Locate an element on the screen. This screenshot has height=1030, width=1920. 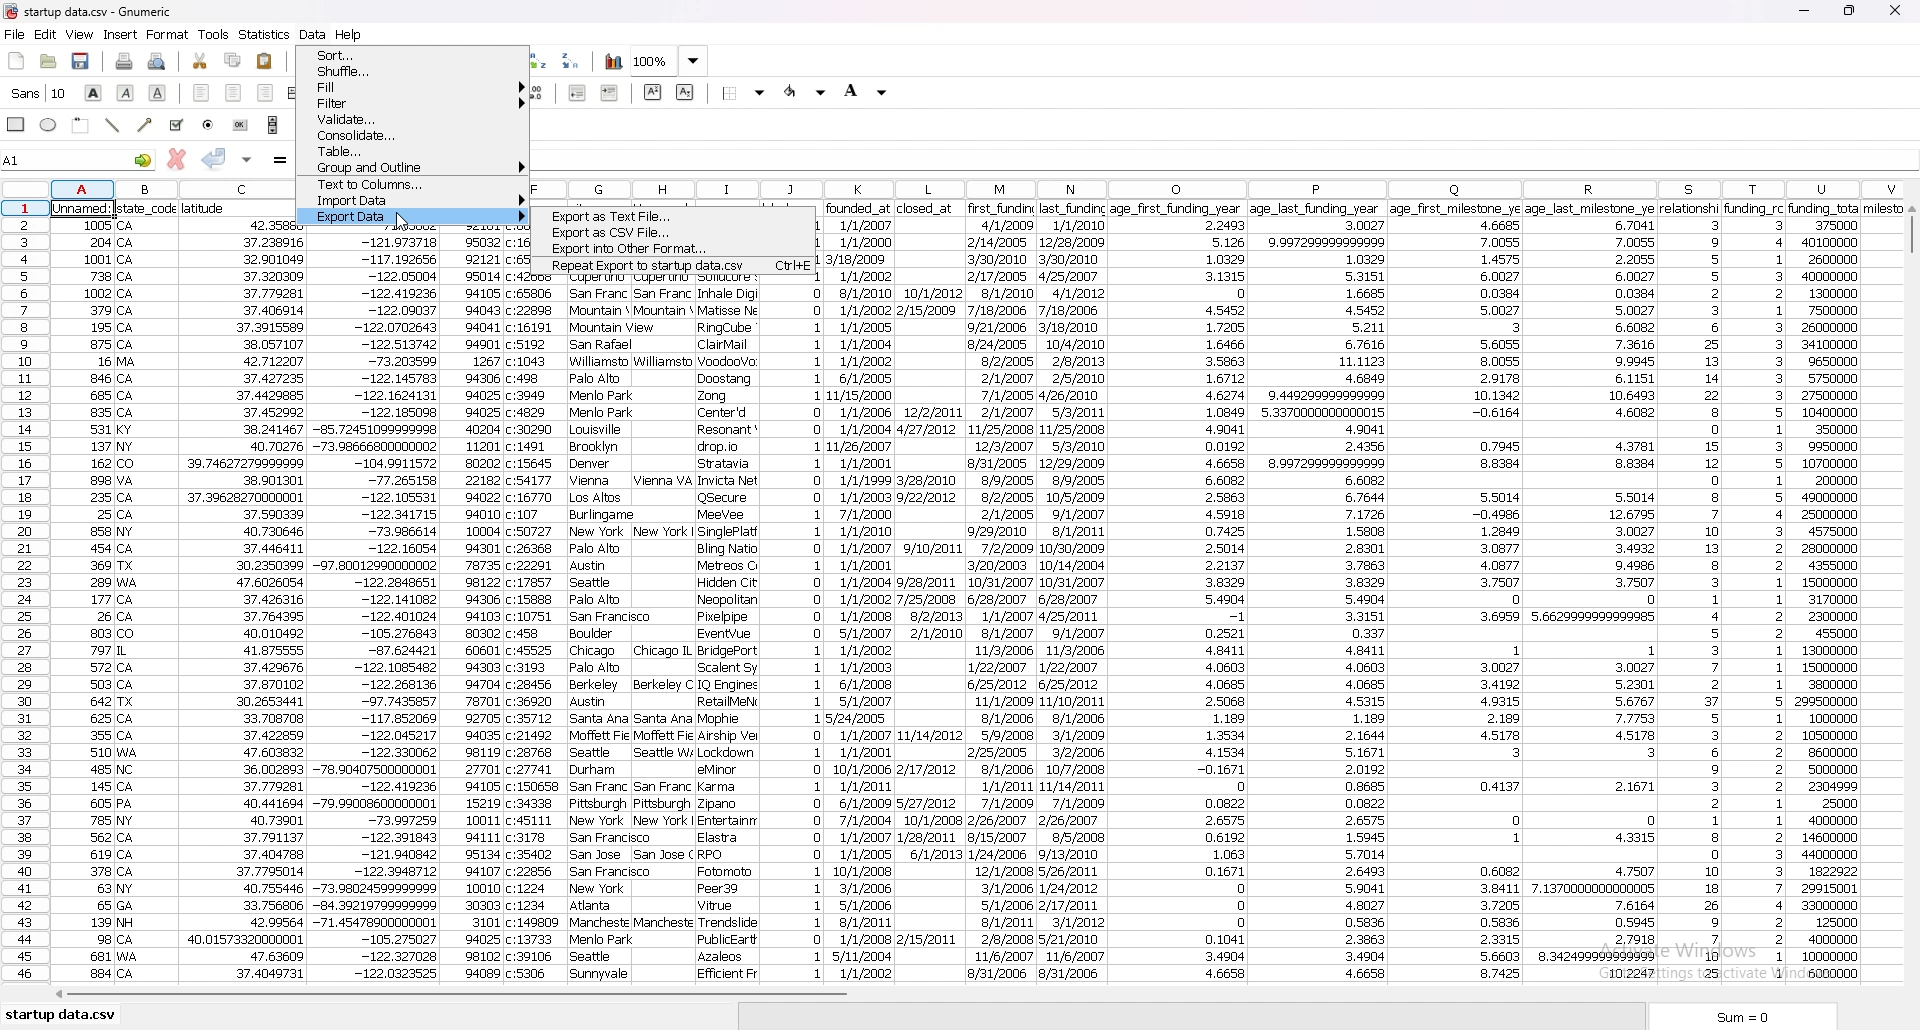
data is located at coordinates (664, 629).